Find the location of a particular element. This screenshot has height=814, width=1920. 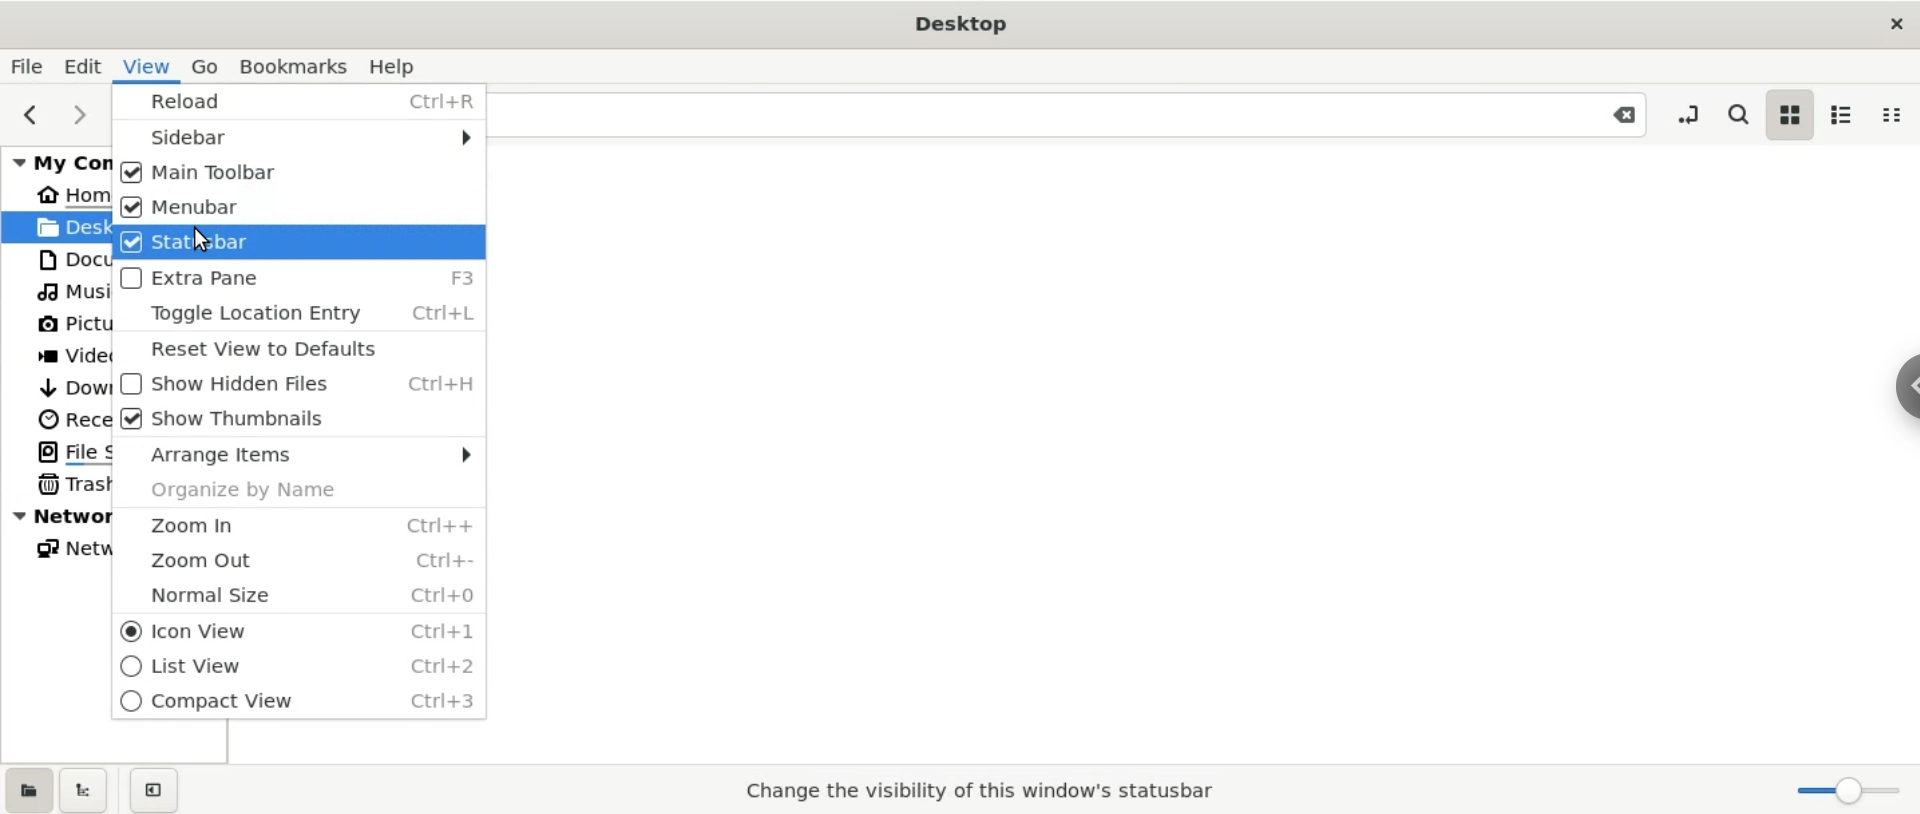

Zoom Out is located at coordinates (295, 560).